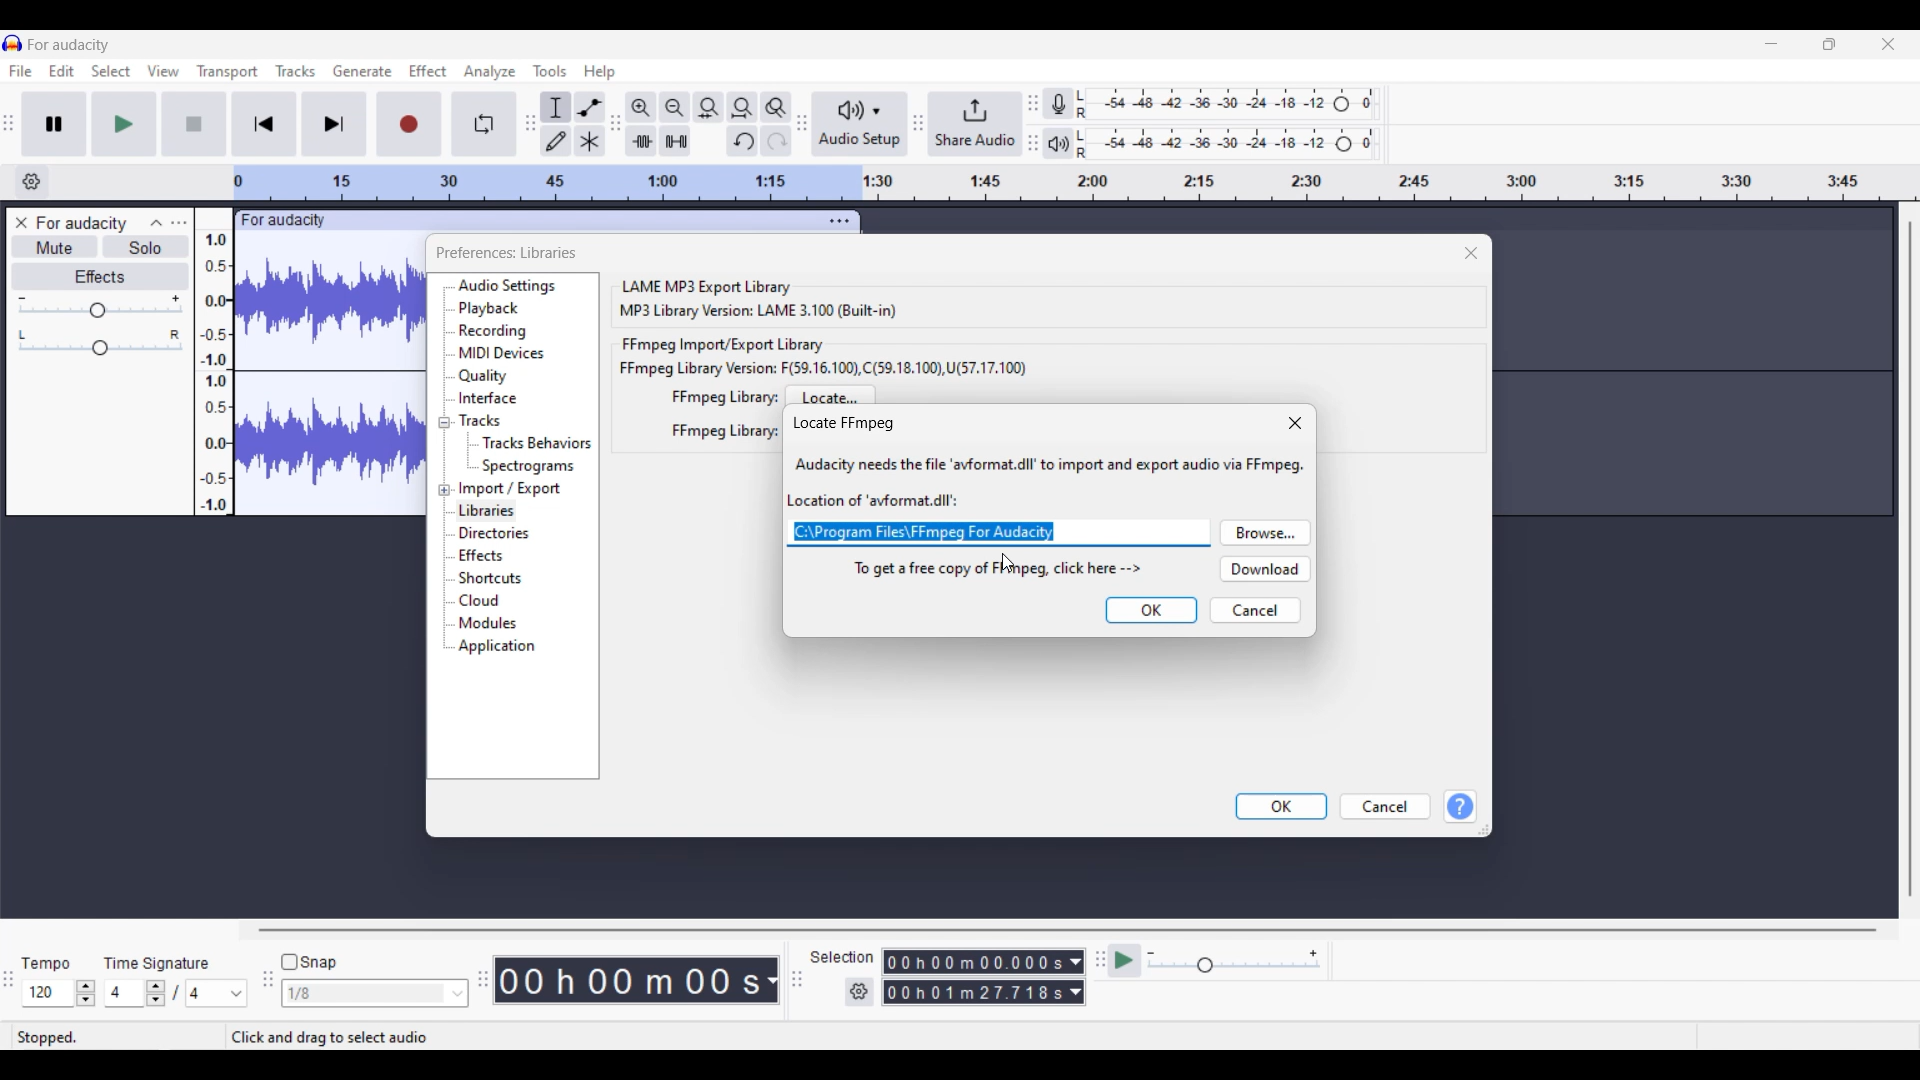 This screenshot has width=1920, height=1080. I want to click on Share audio, so click(976, 124).